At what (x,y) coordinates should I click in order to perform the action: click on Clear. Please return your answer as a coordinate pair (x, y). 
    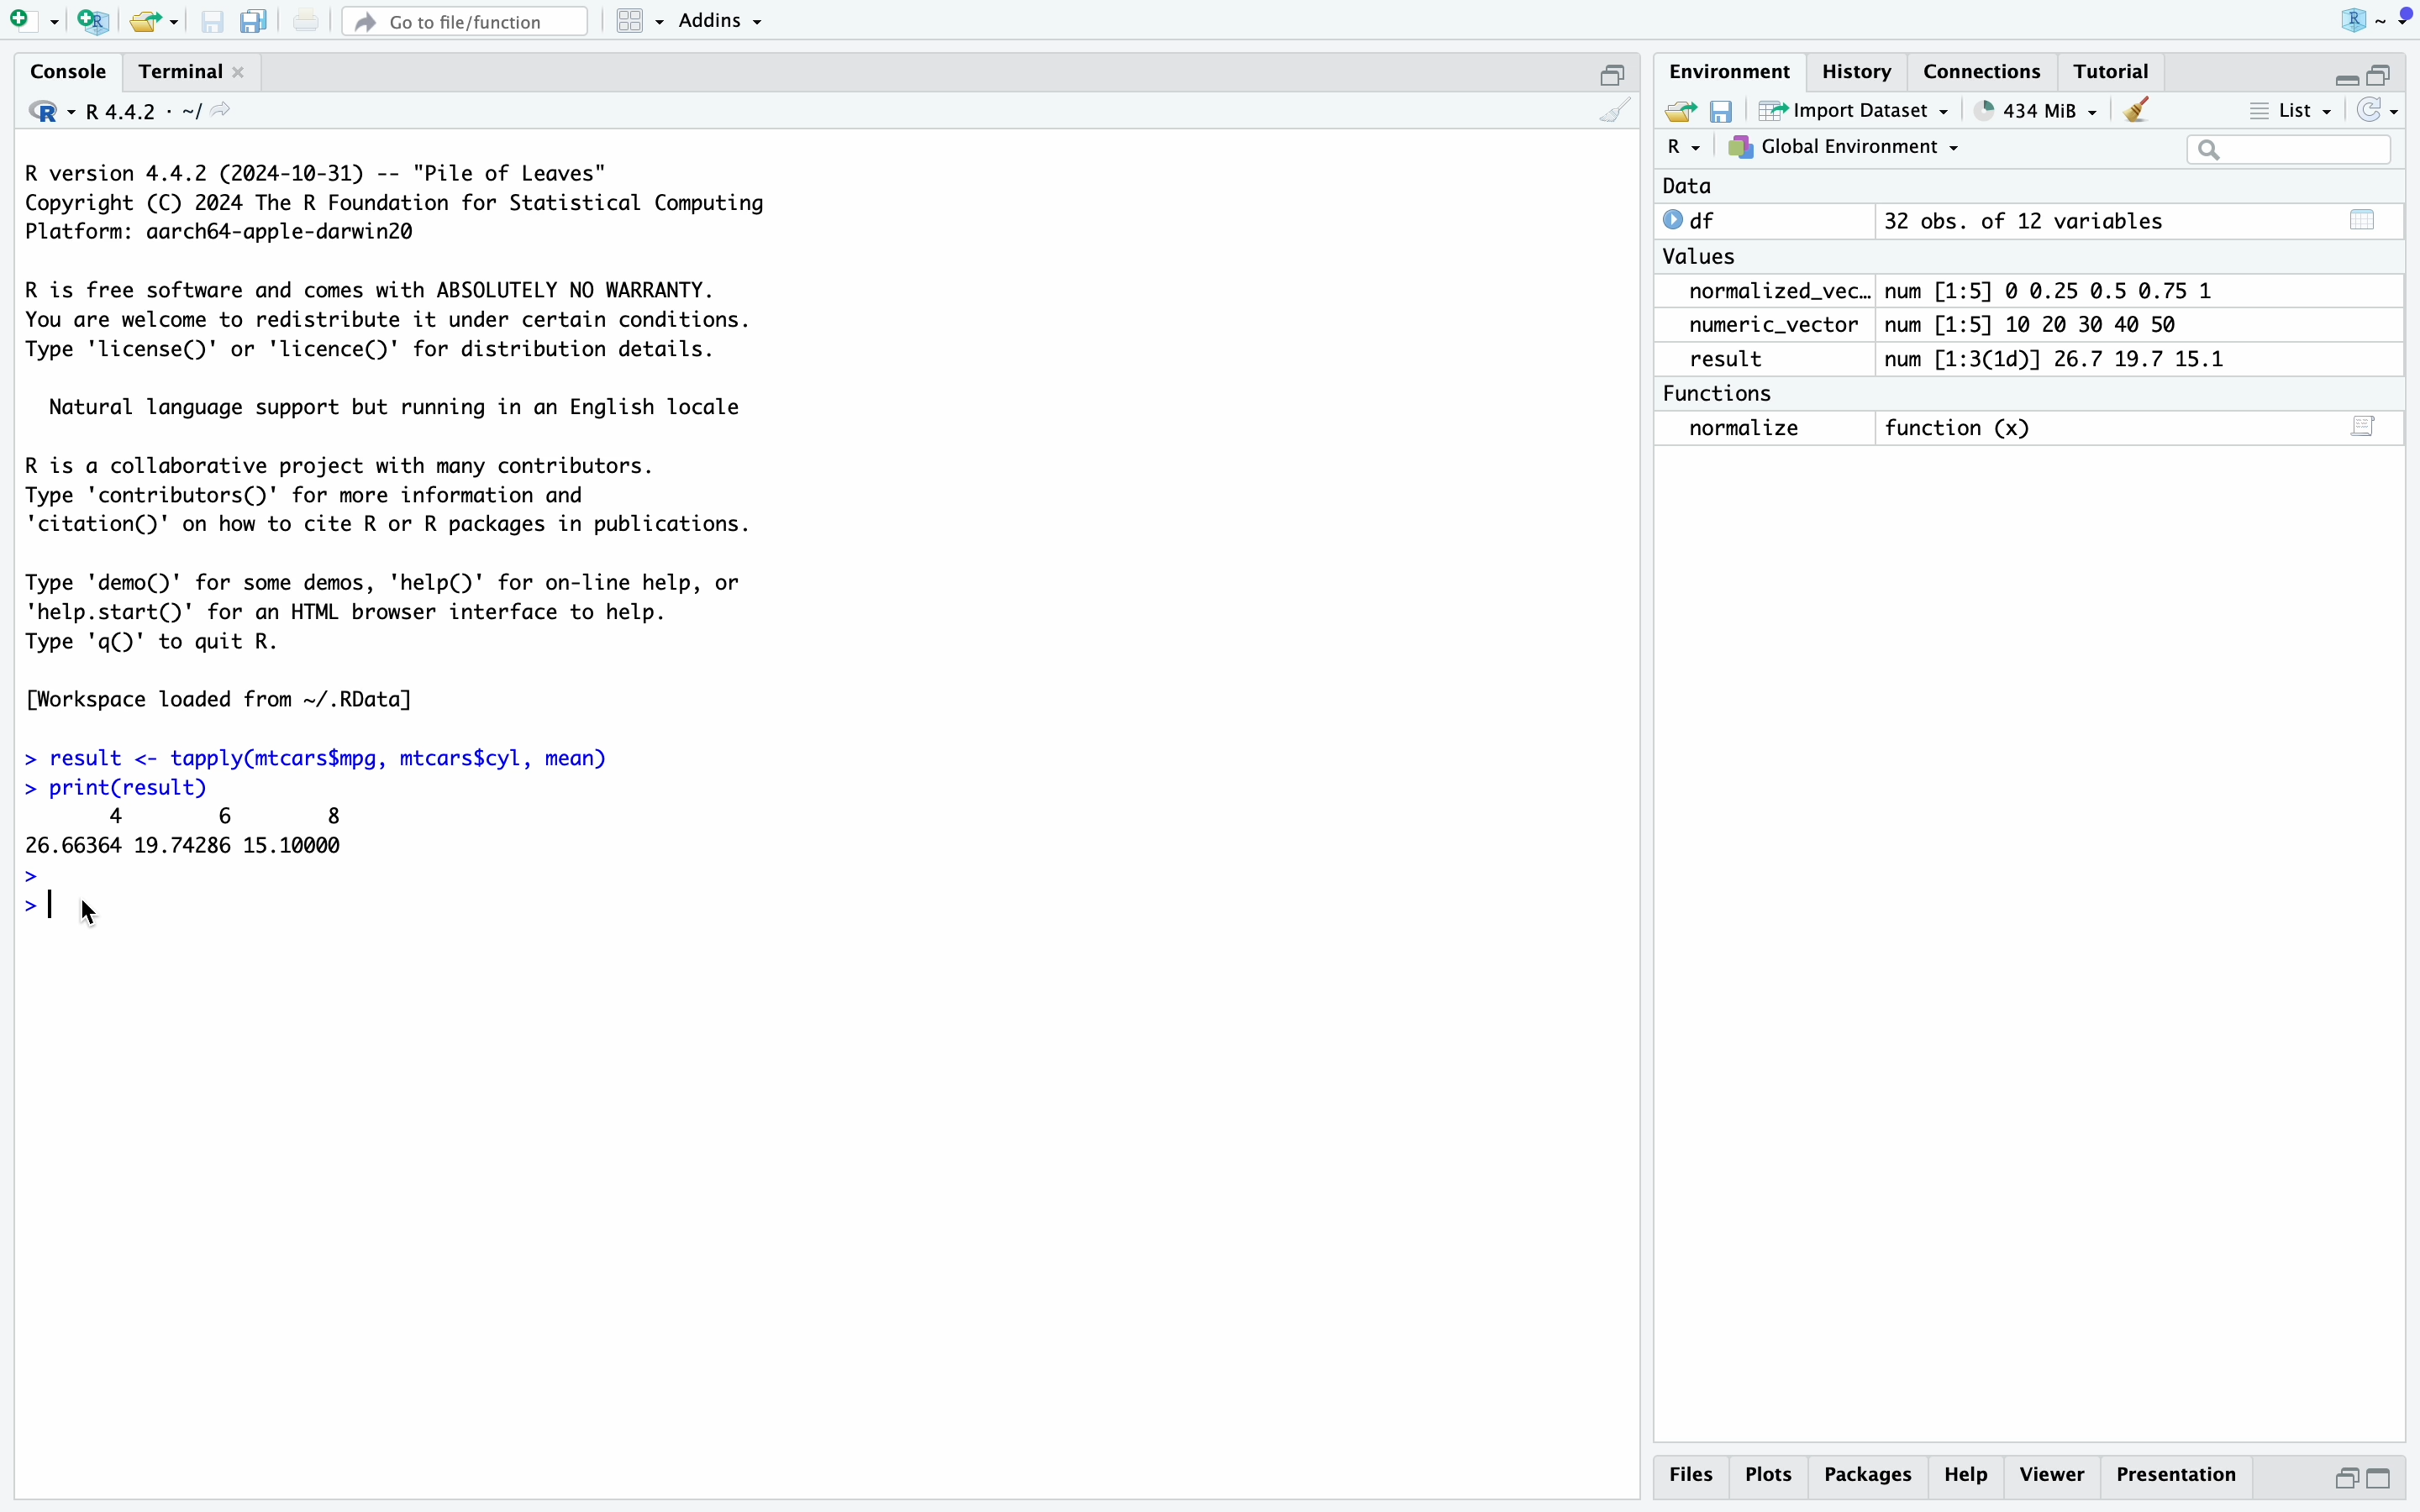
    Looking at the image, I should click on (2138, 112).